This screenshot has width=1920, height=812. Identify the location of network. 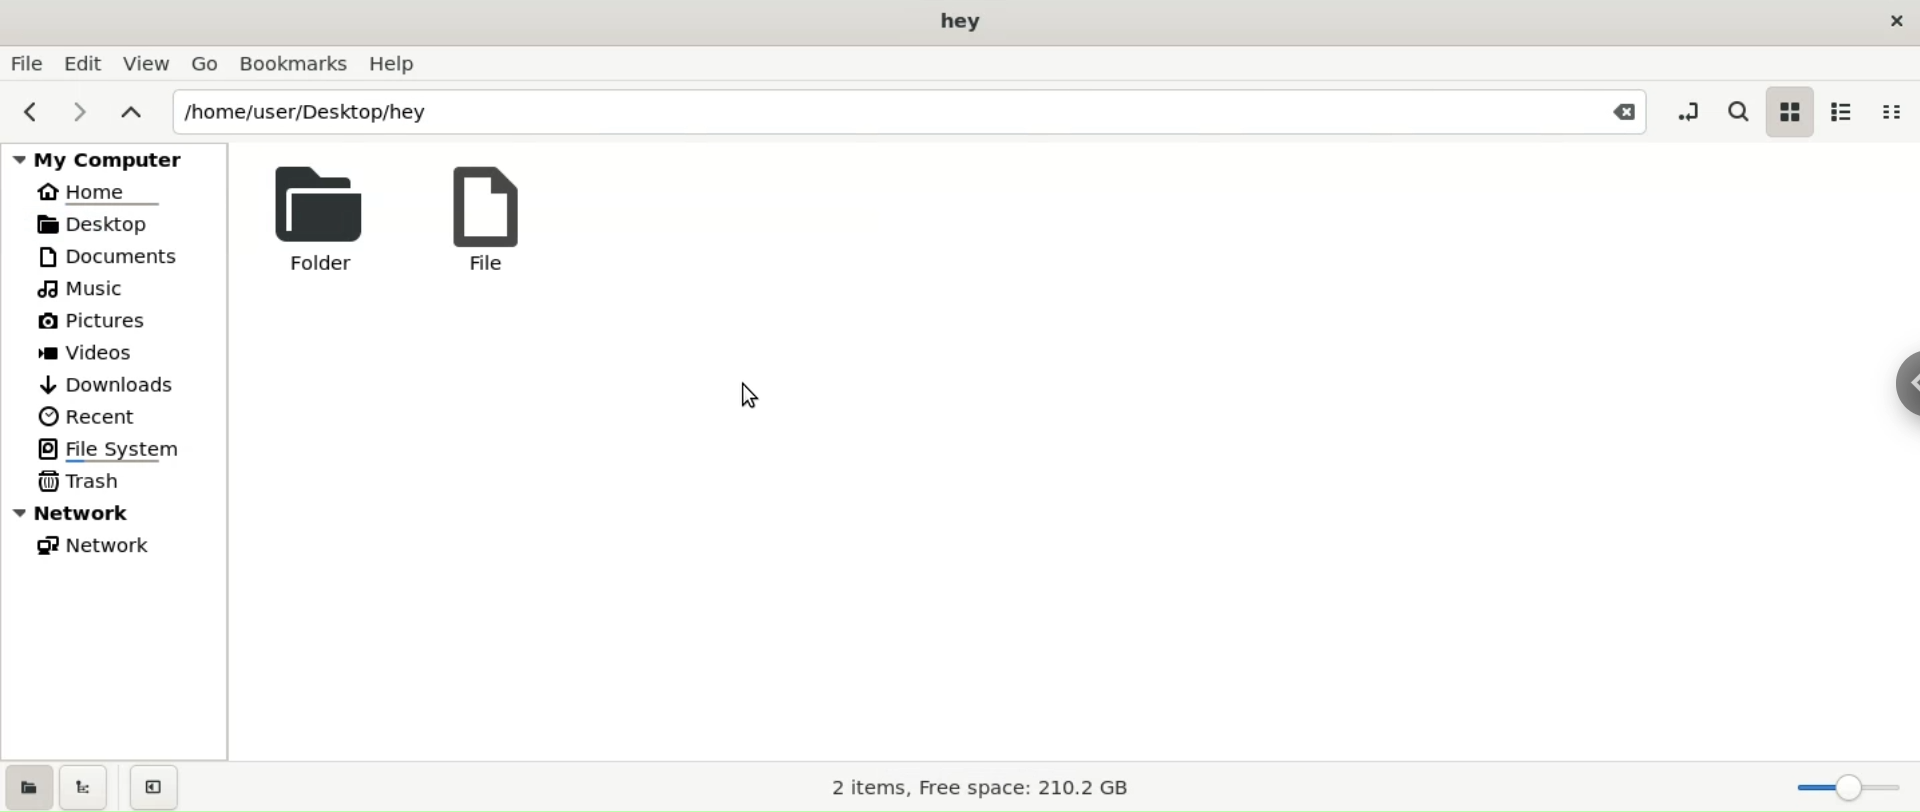
(100, 549).